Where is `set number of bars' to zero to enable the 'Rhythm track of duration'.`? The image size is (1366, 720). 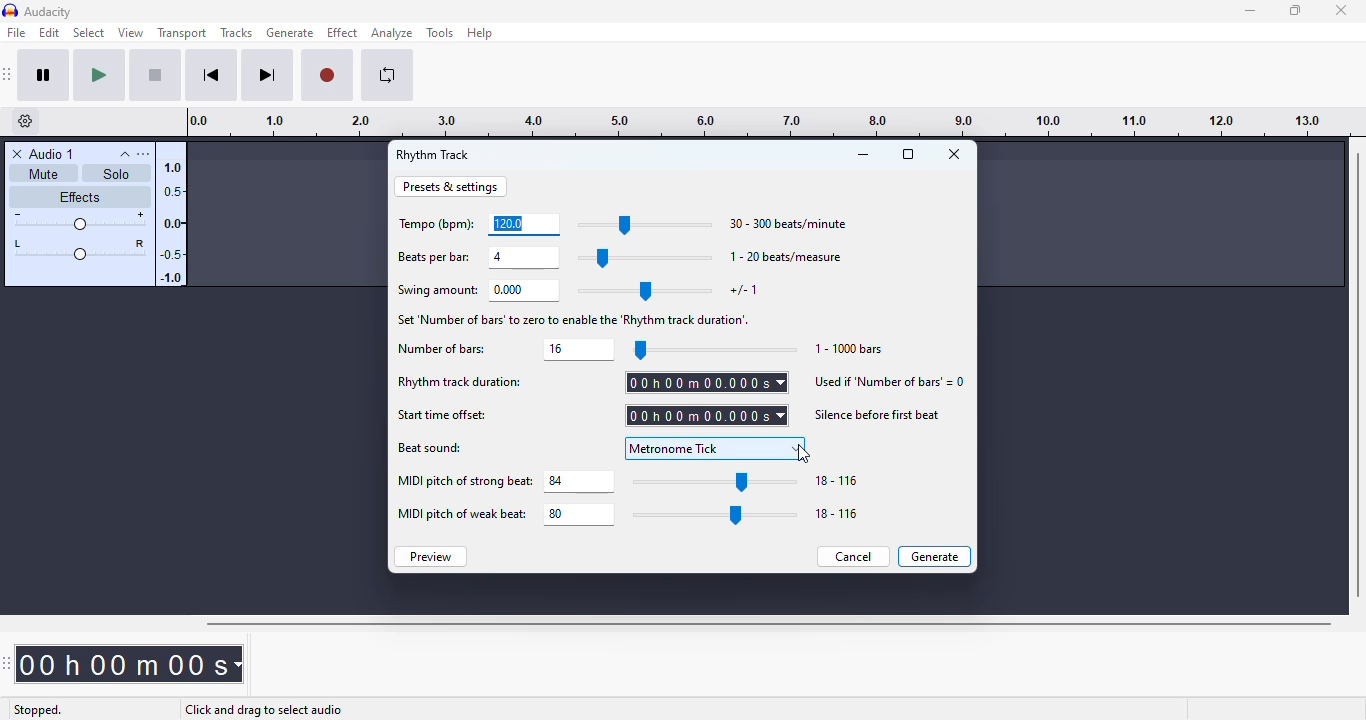 set number of bars' to zero to enable the 'Rhythm track of duration'. is located at coordinates (575, 319).